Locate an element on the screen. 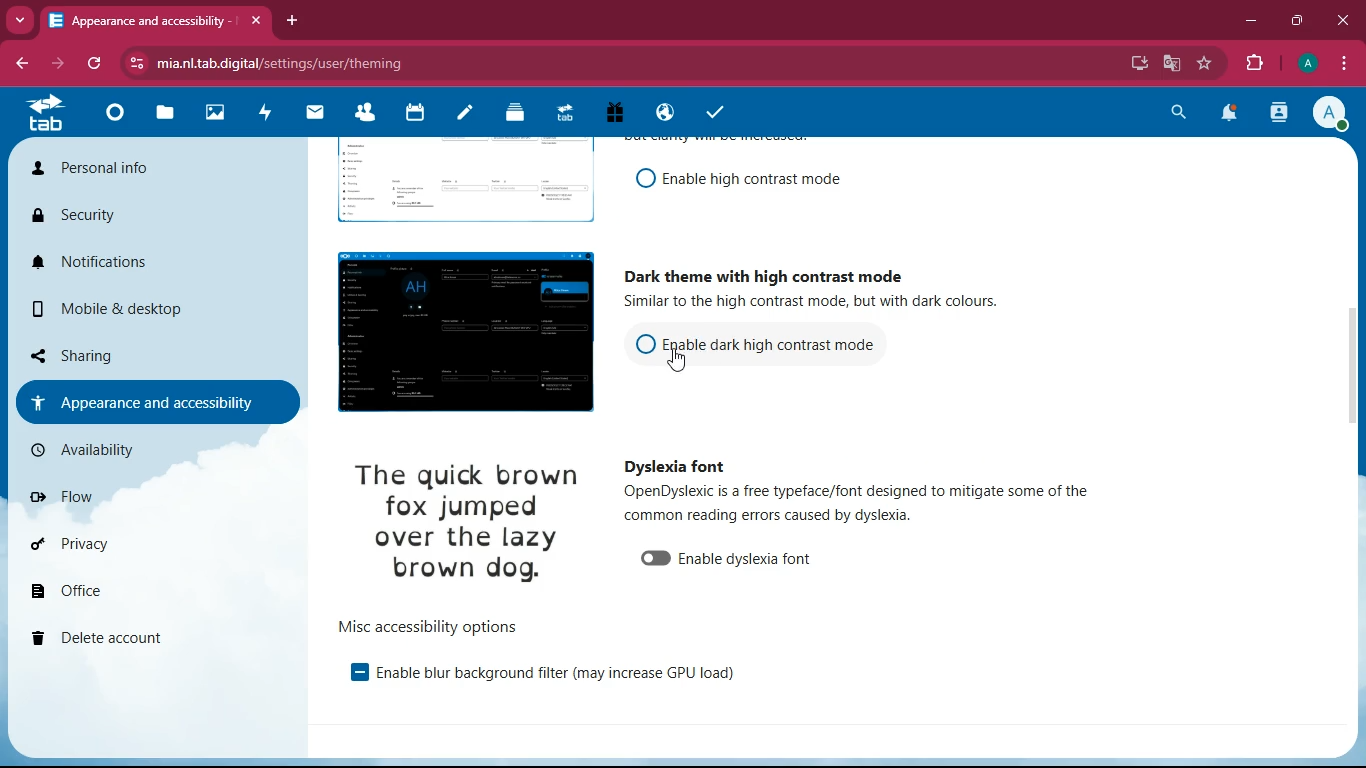 Image resolution: width=1366 pixels, height=768 pixels. dark theme is located at coordinates (762, 271).